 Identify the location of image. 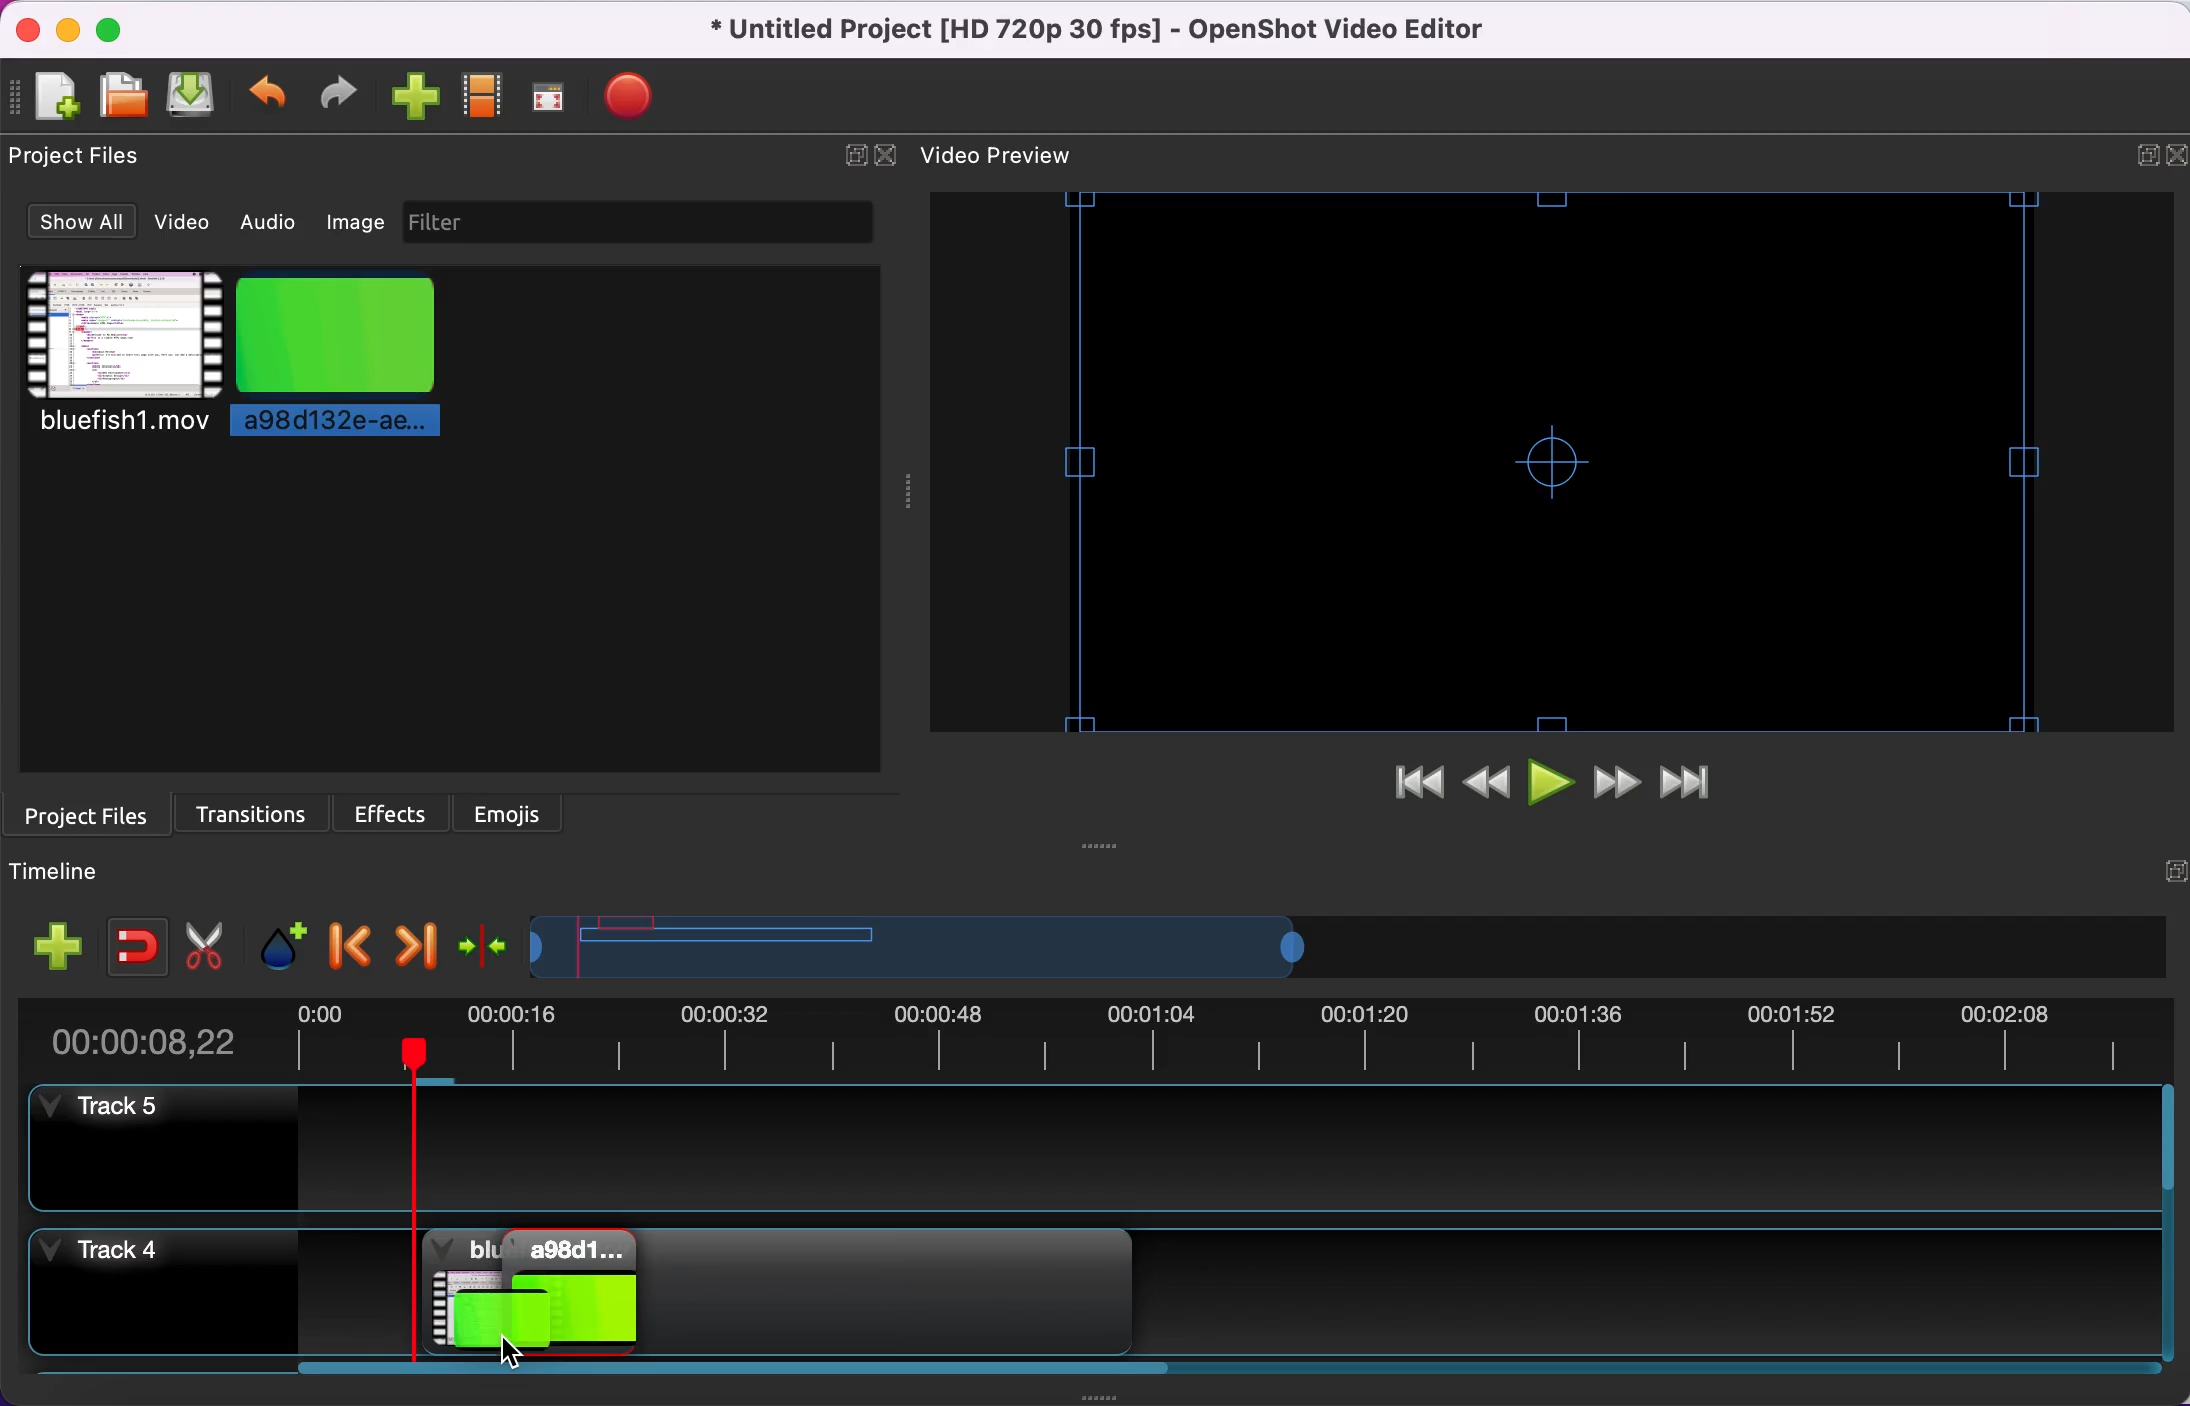
(353, 221).